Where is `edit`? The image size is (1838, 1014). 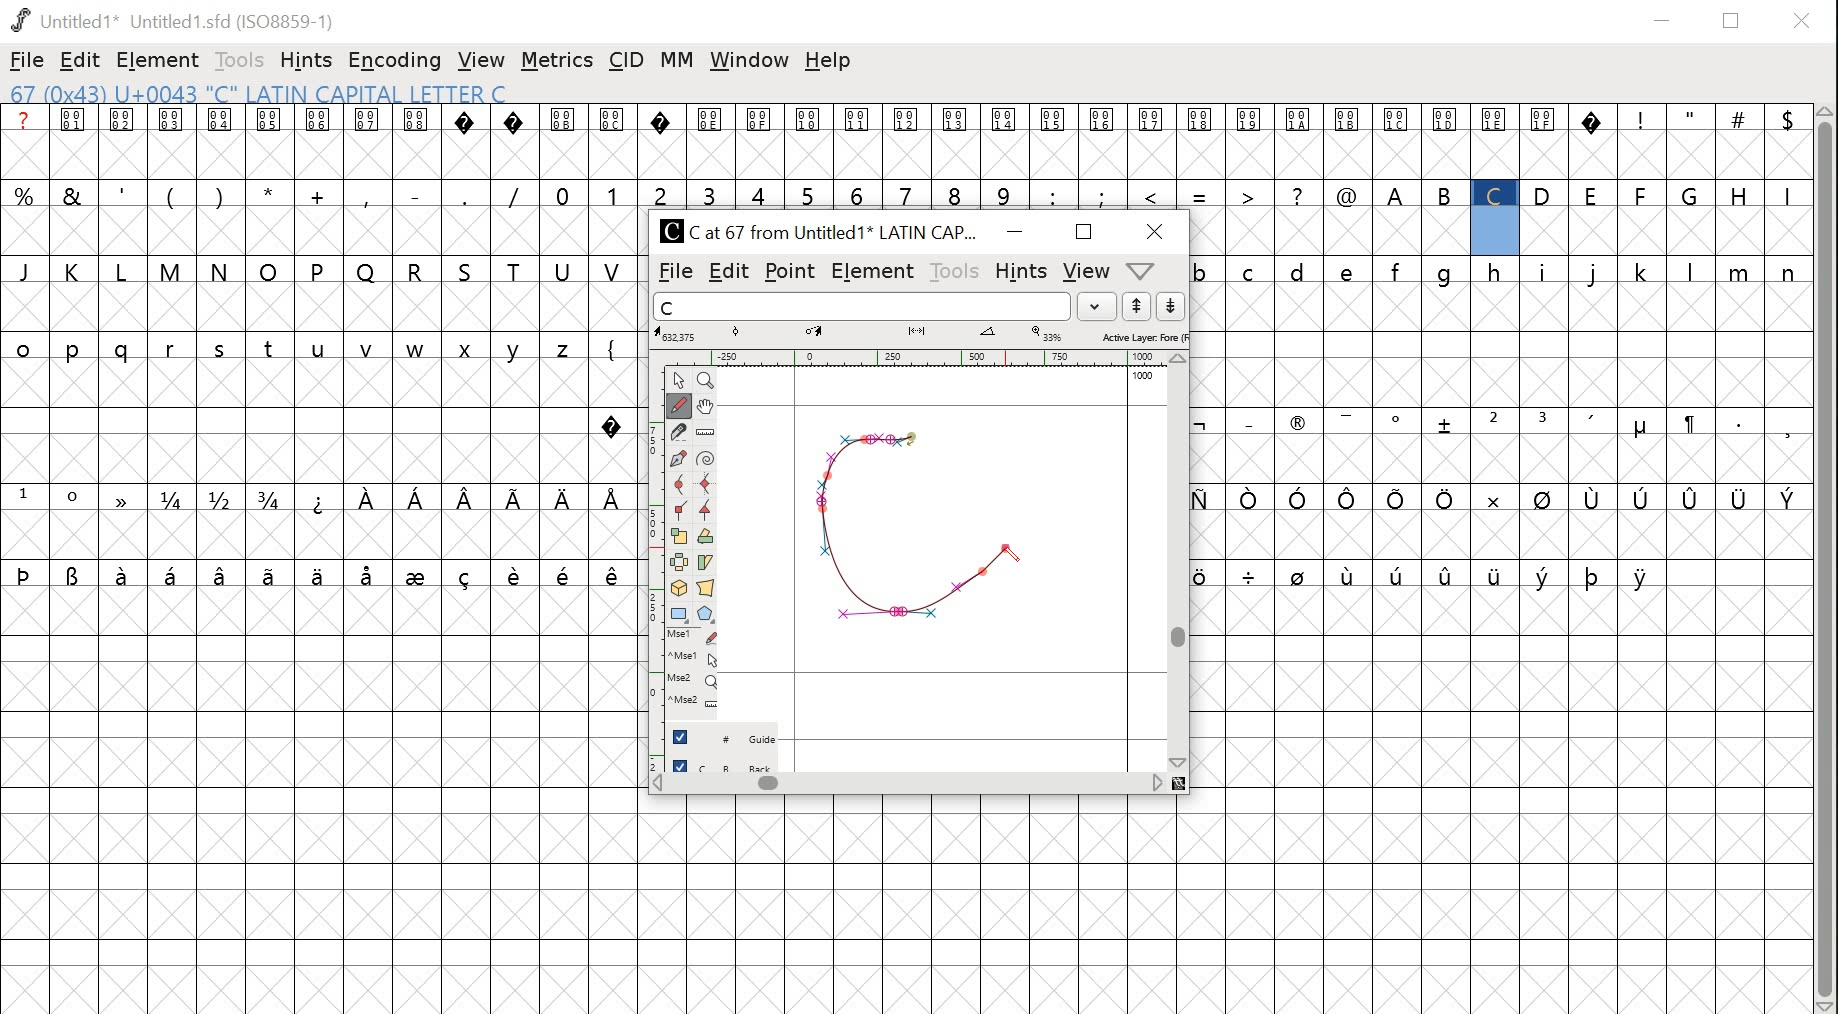
edit is located at coordinates (79, 60).